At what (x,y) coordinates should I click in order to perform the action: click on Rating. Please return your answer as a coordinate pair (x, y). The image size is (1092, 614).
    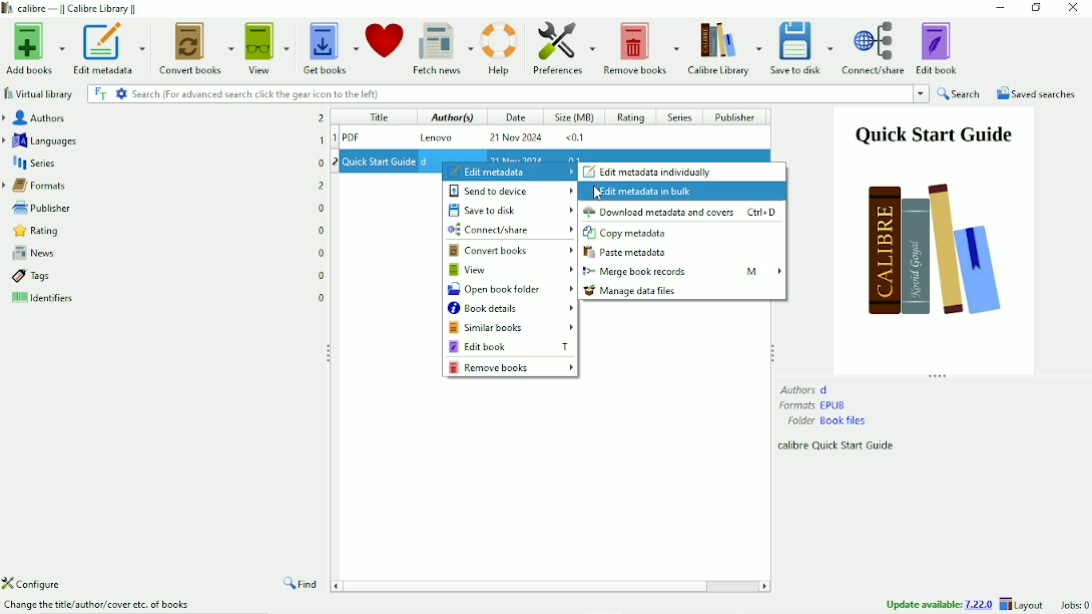
    Looking at the image, I should click on (164, 230).